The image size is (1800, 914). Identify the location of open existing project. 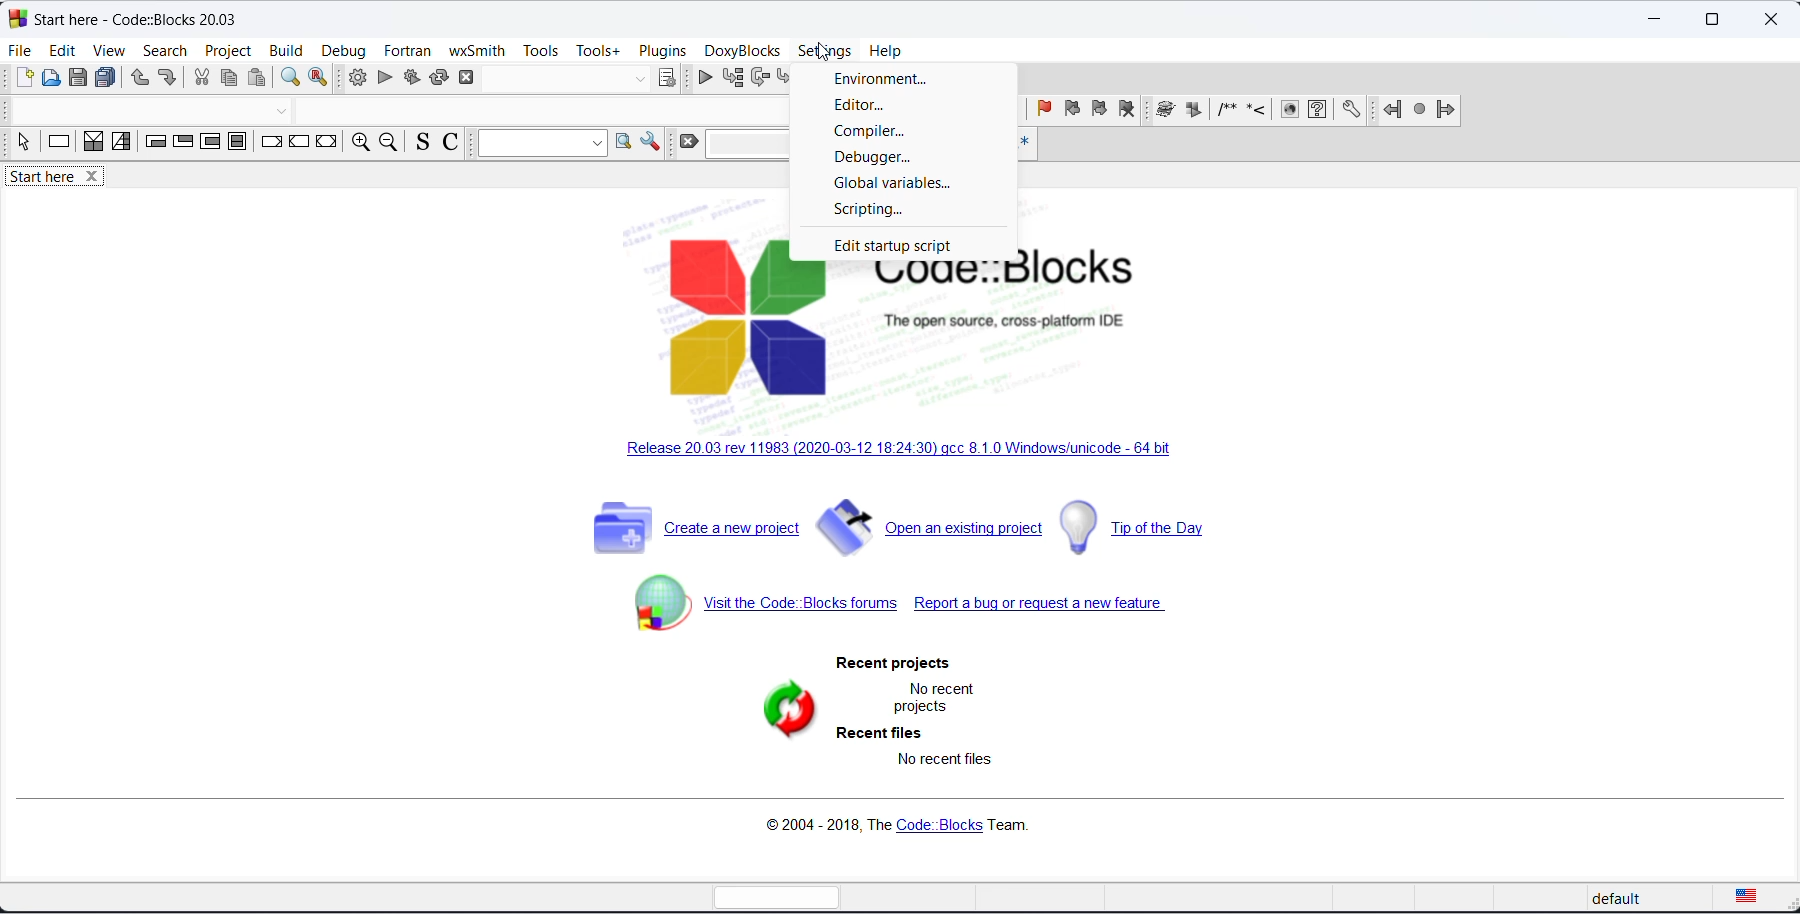
(931, 526).